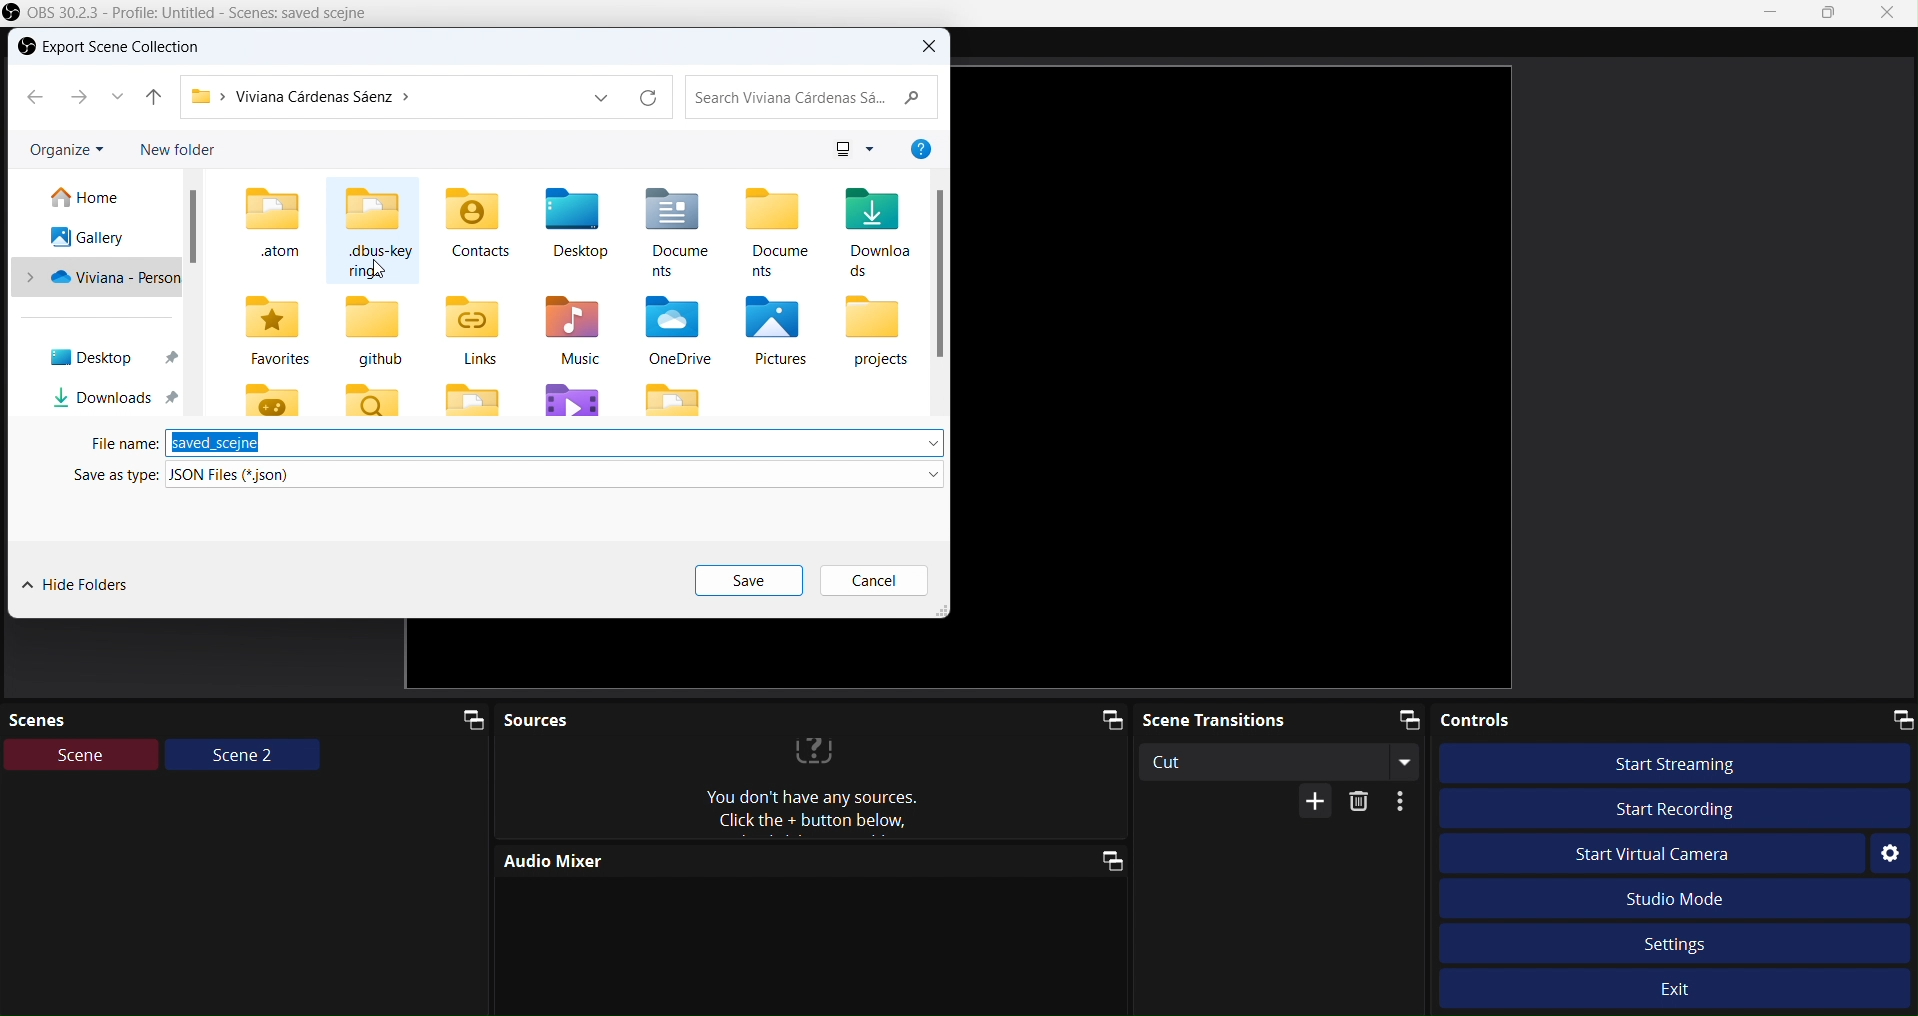 The width and height of the screenshot is (1918, 1016). I want to click on recent locations, so click(116, 95).